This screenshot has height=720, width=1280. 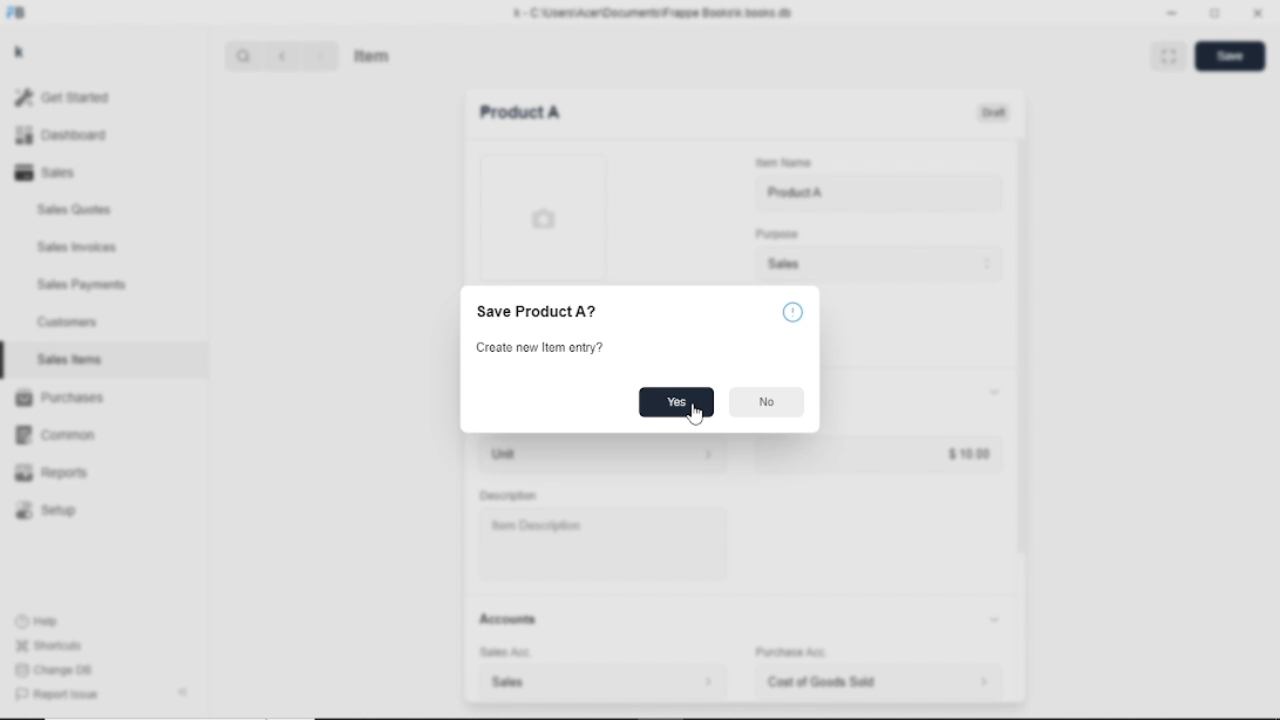 I want to click on Sales, so click(x=51, y=172).